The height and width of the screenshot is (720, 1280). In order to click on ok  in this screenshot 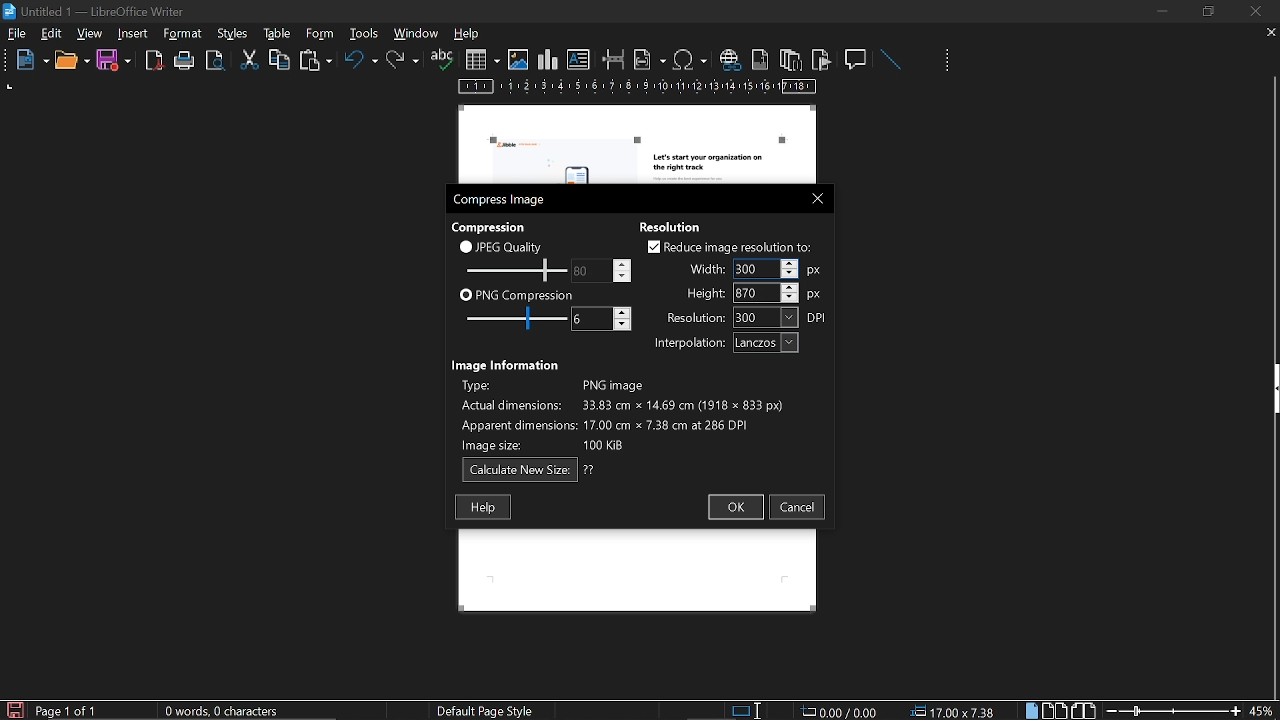, I will do `click(734, 508)`.